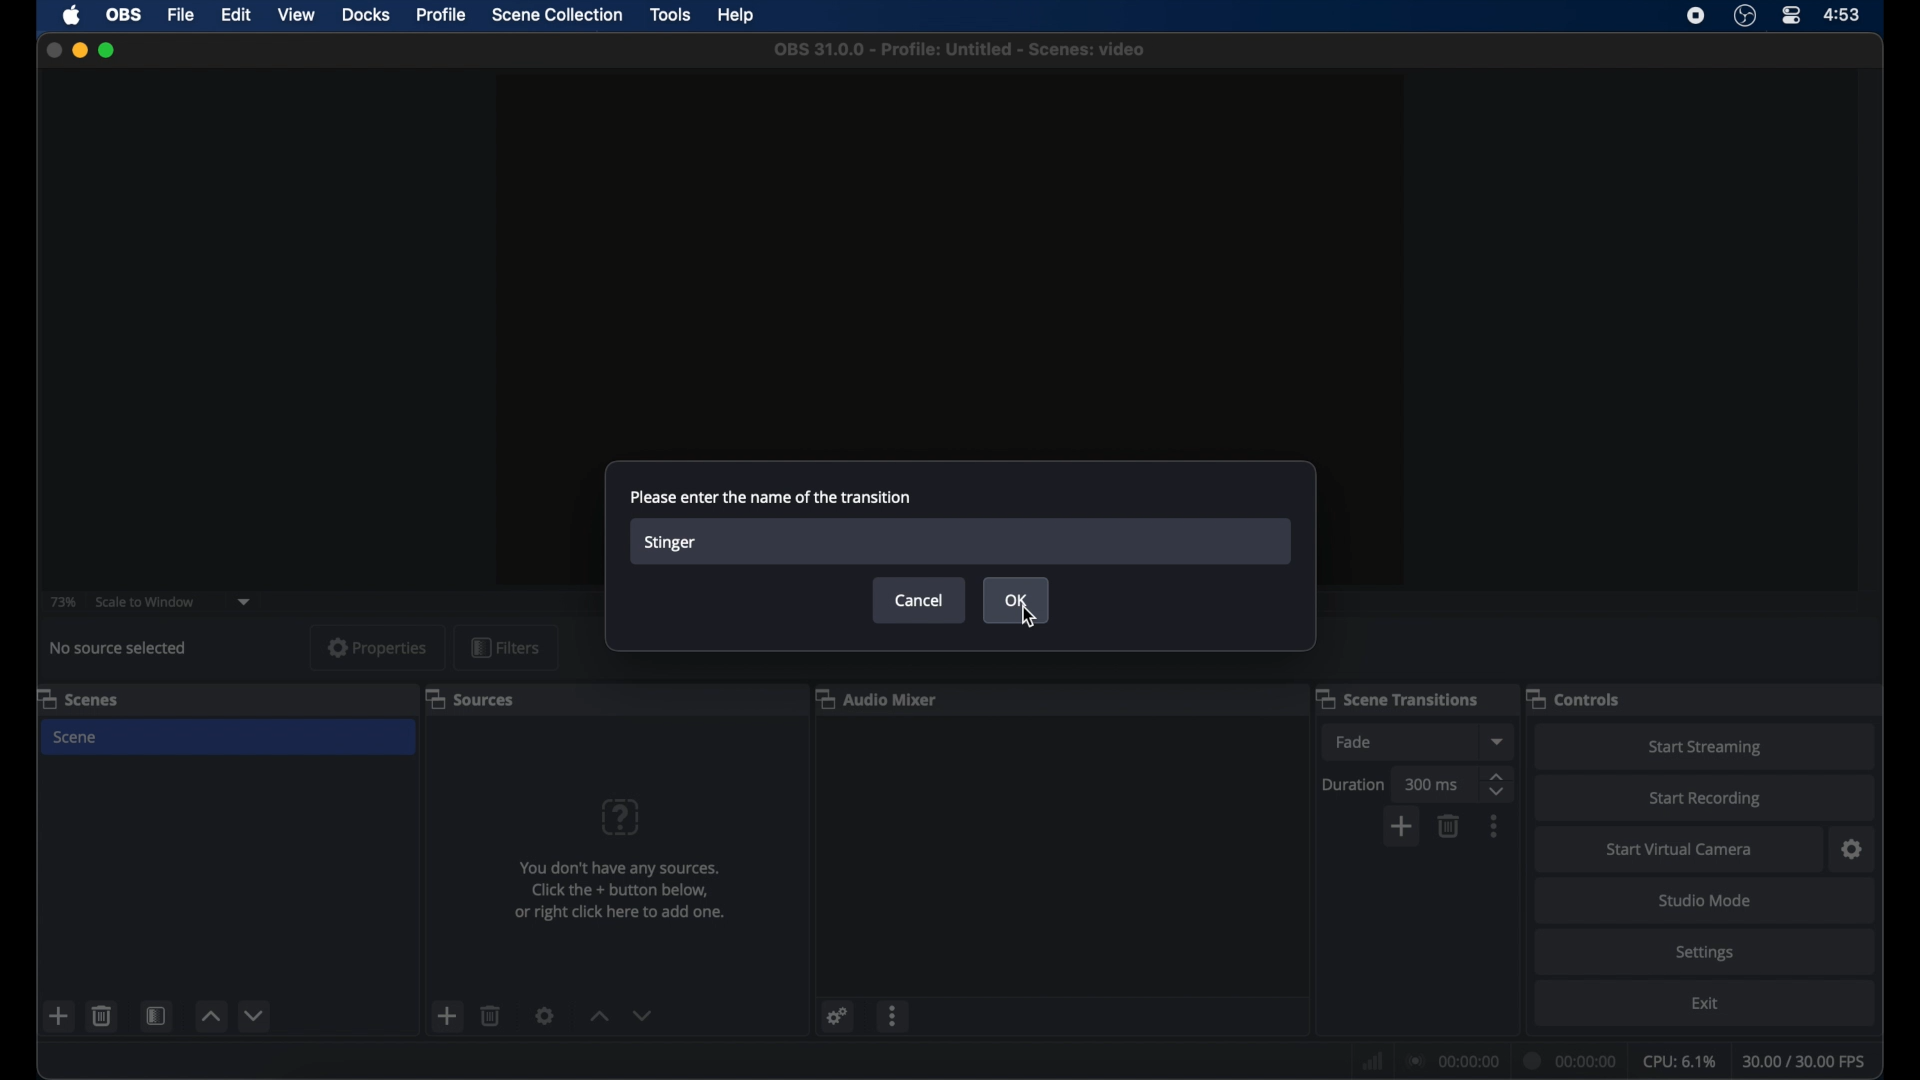  Describe the element at coordinates (1704, 900) in the screenshot. I see `studio mode` at that location.